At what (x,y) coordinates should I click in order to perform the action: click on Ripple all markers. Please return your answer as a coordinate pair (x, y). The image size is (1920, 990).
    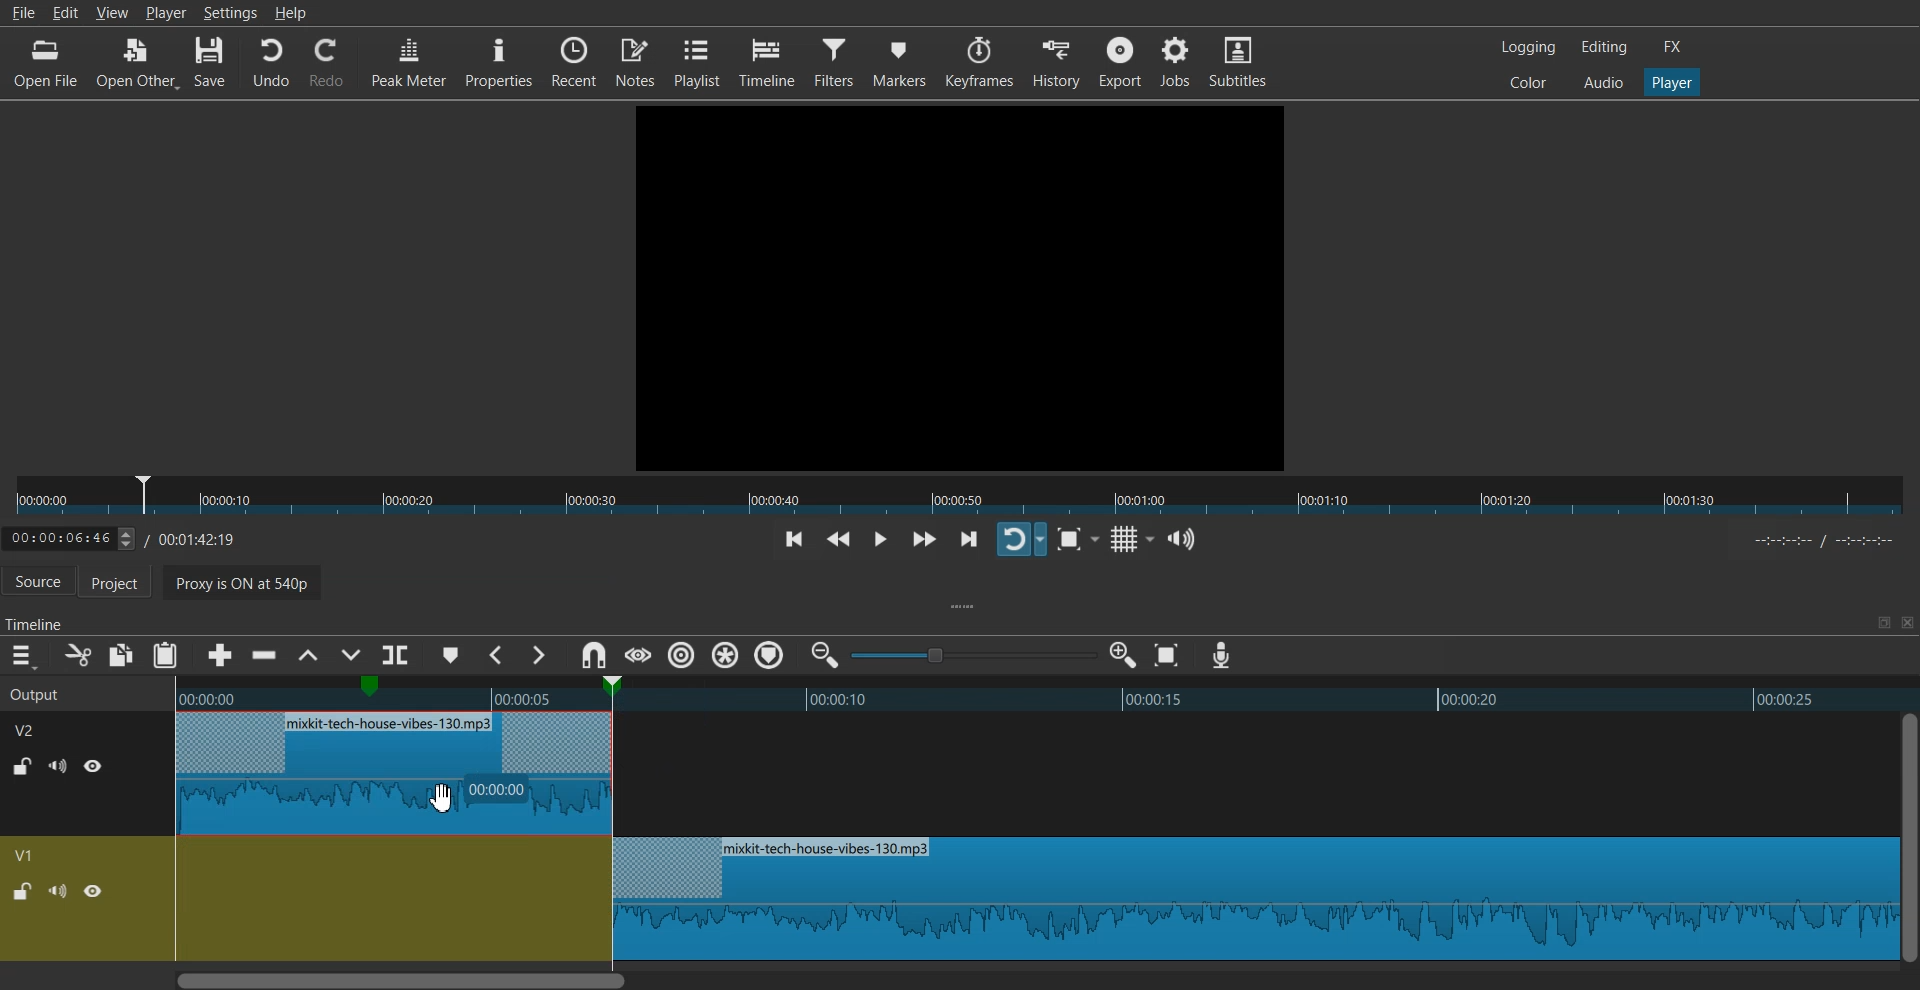
    Looking at the image, I should click on (726, 656).